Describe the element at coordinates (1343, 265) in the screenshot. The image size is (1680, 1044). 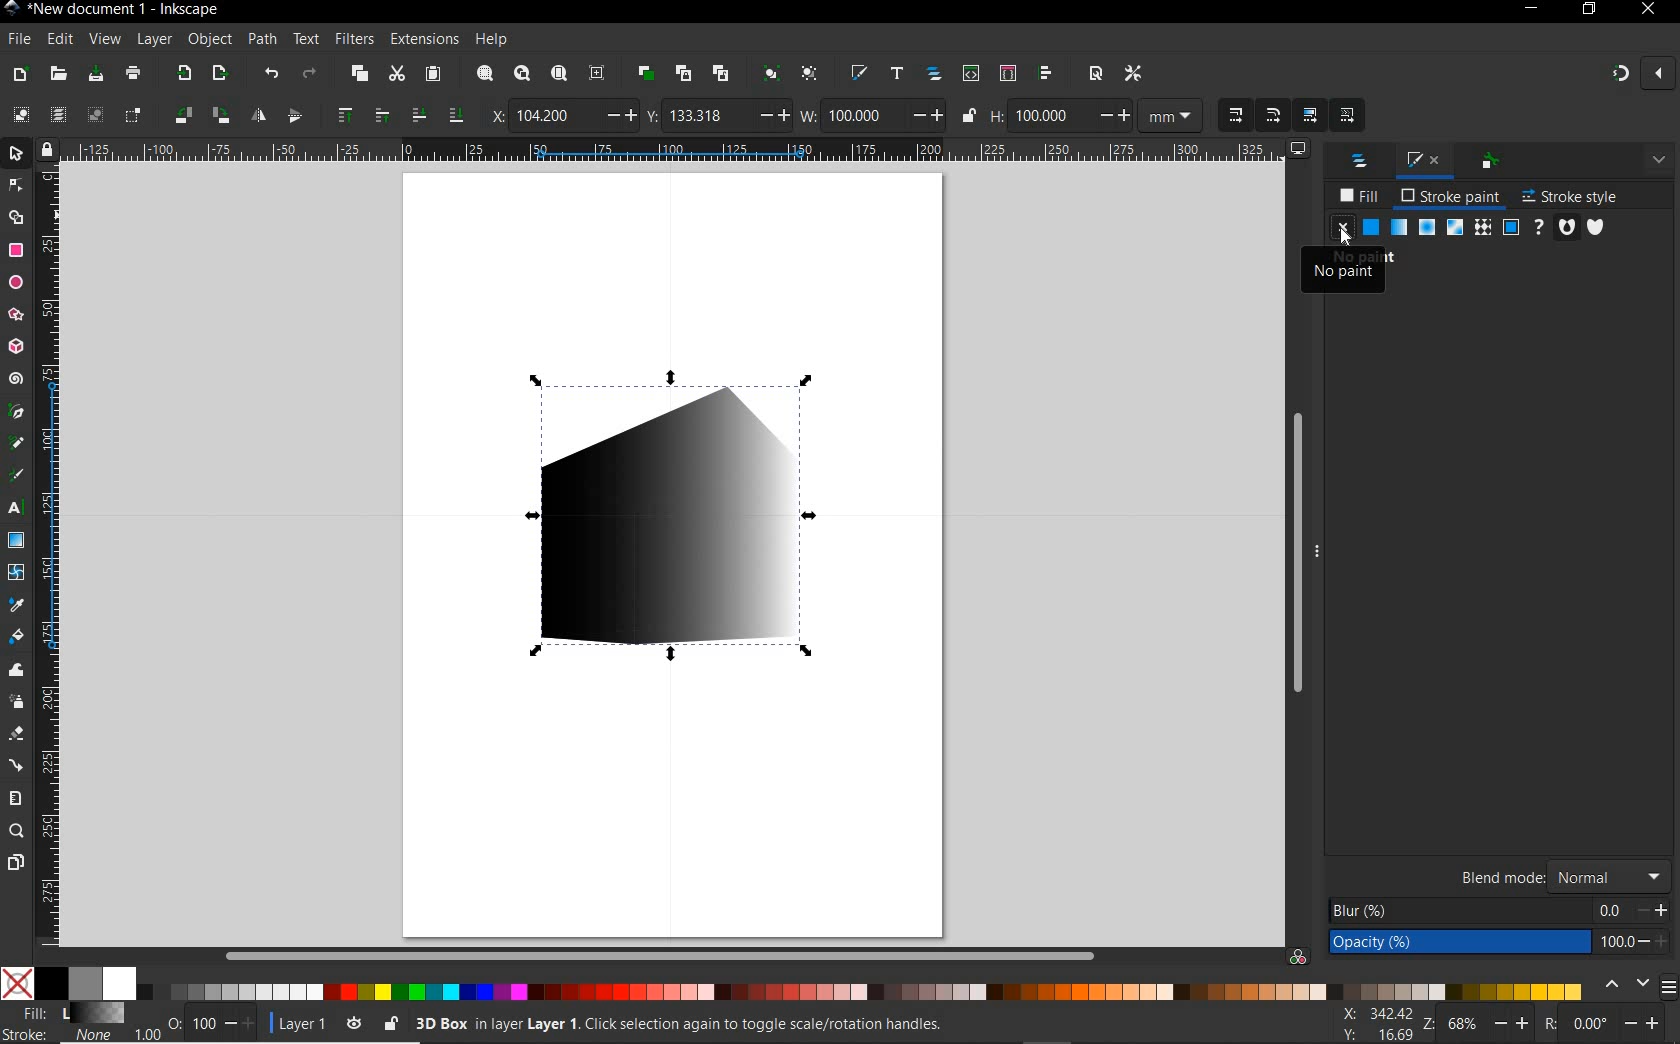
I see `NO PAINT` at that location.